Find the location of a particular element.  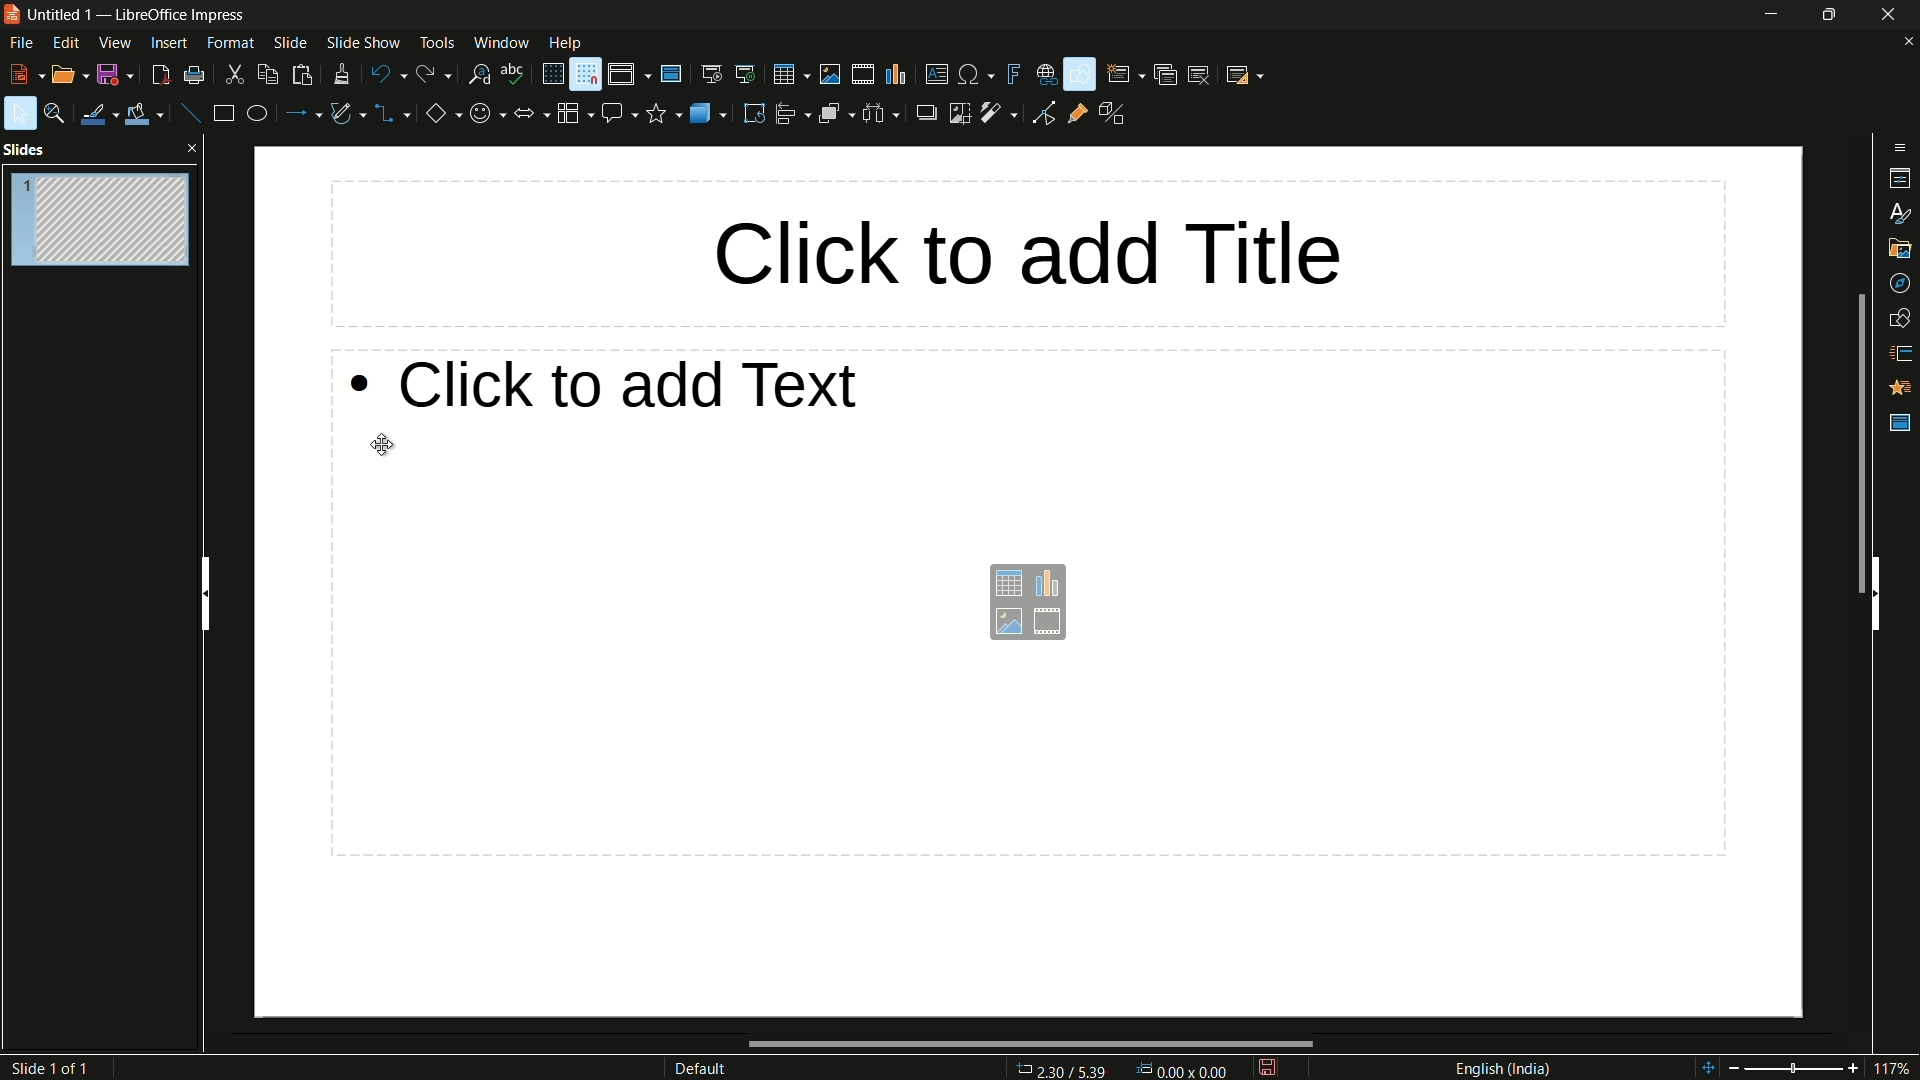

snap to grid is located at coordinates (586, 75).